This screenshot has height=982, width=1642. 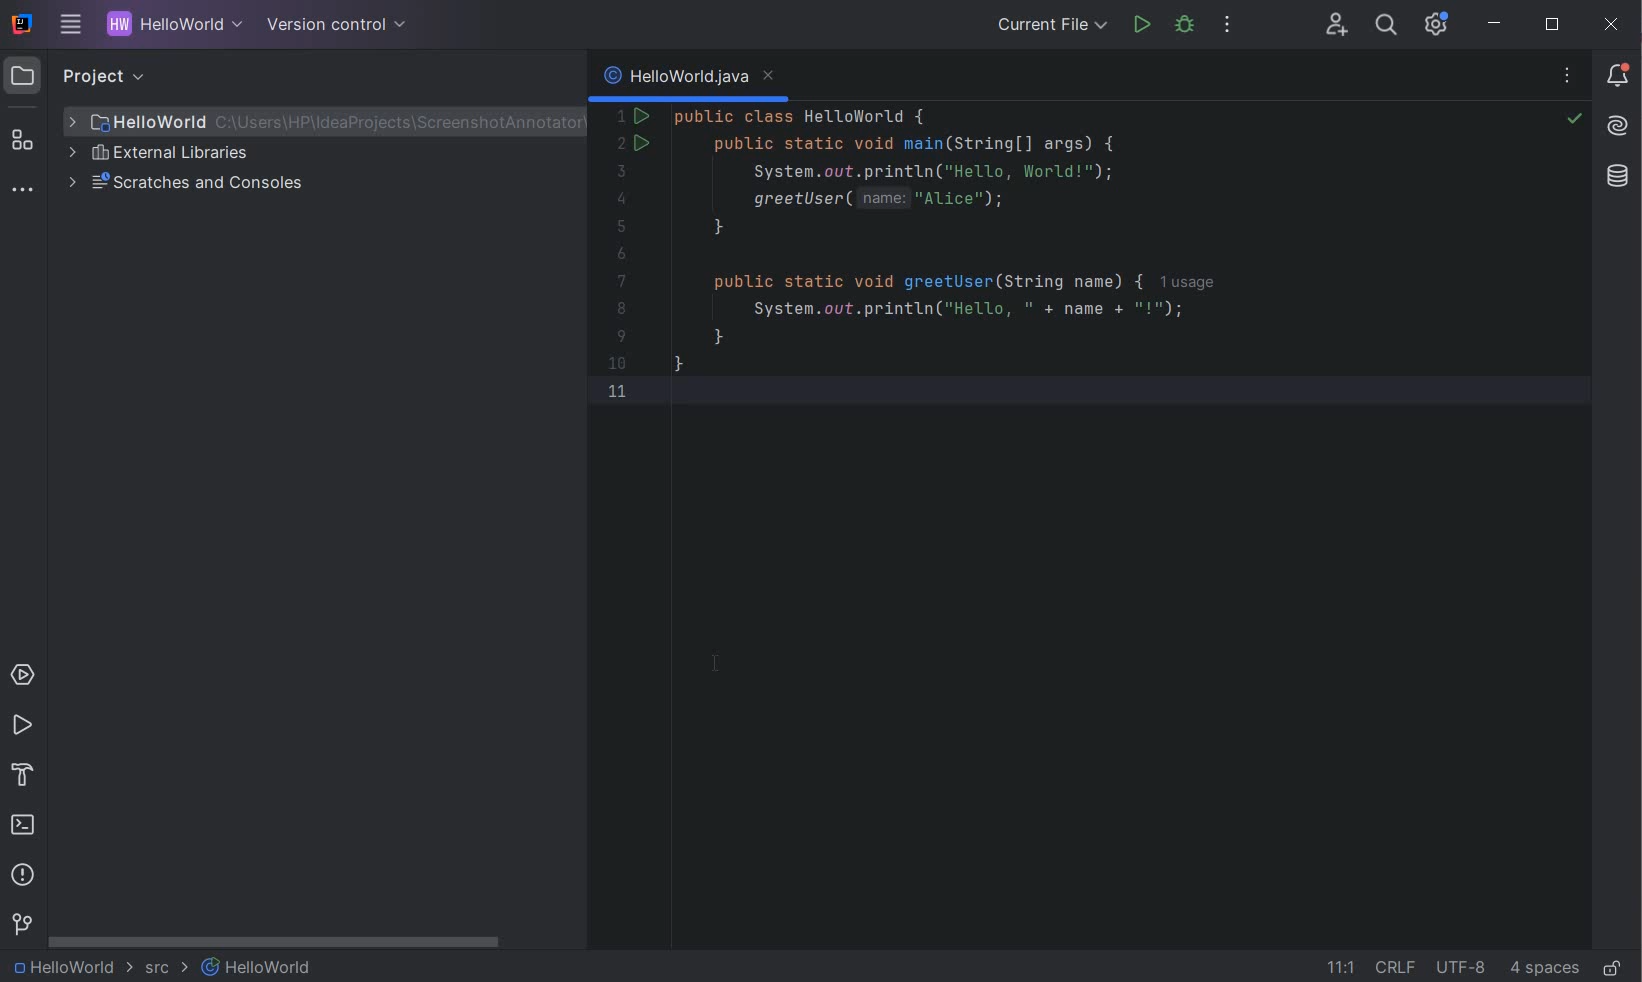 What do you see at coordinates (24, 140) in the screenshot?
I see `STRUCTURE` at bounding box center [24, 140].